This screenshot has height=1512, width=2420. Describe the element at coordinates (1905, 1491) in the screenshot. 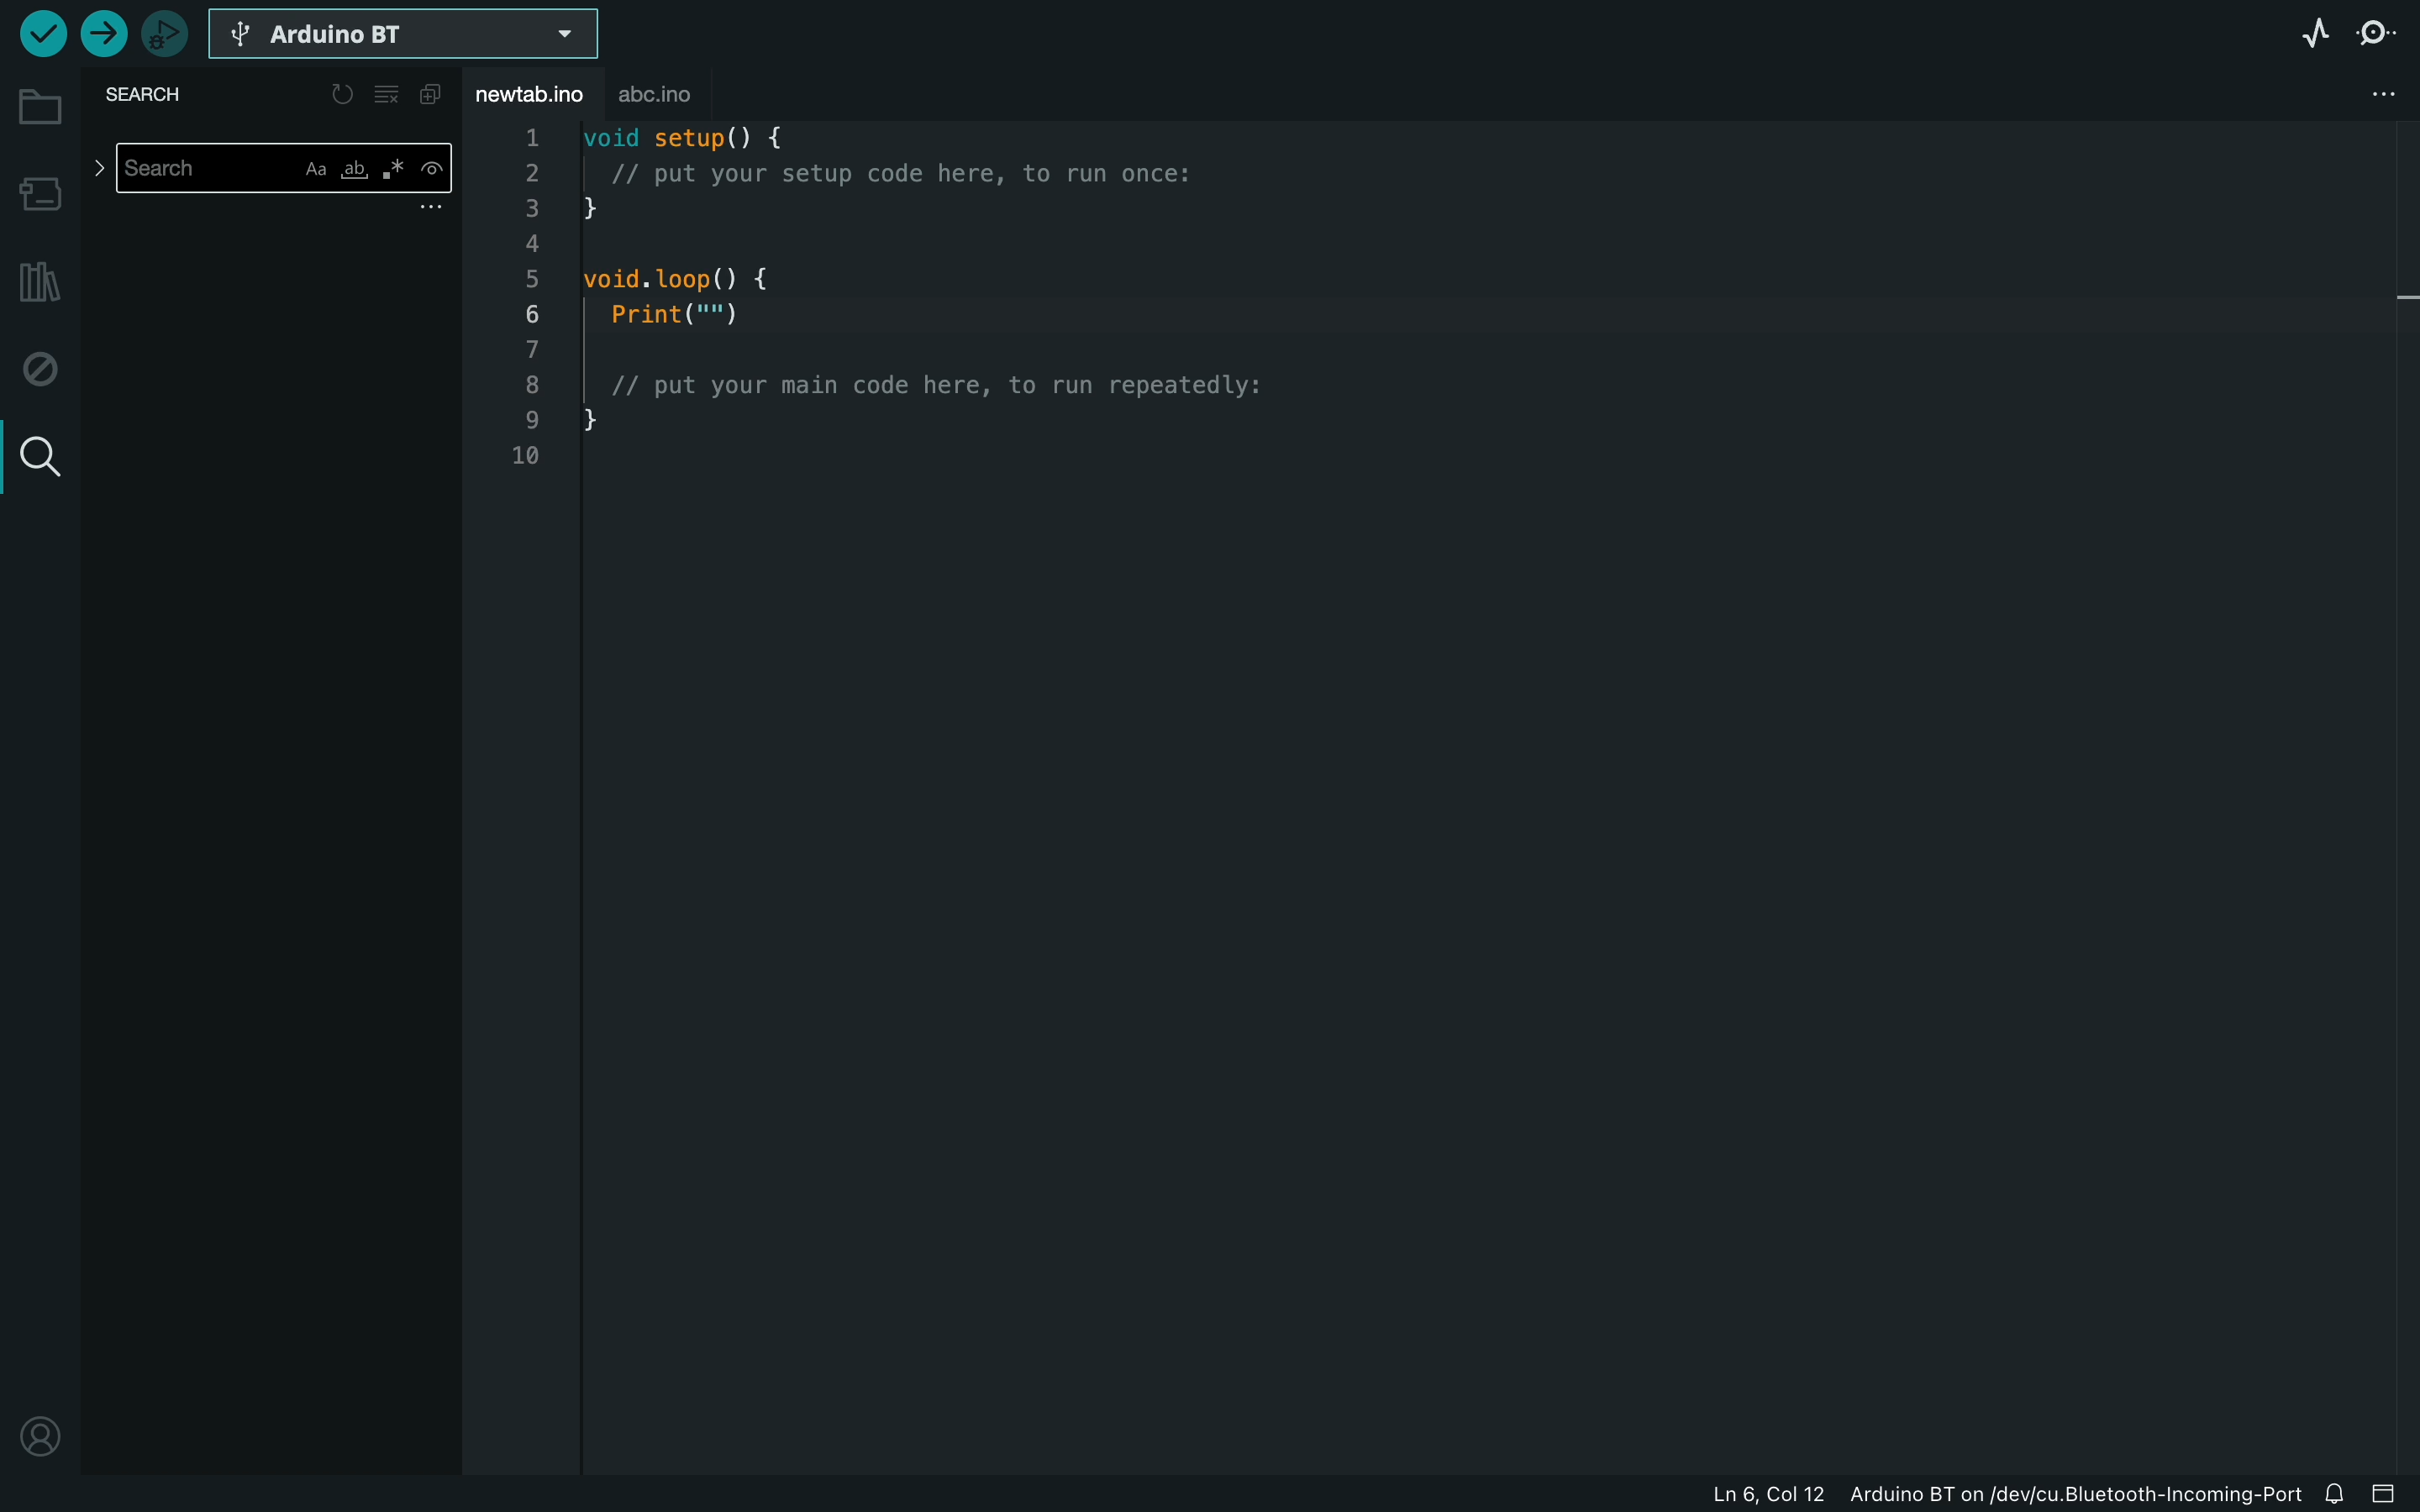

I see `file information` at that location.